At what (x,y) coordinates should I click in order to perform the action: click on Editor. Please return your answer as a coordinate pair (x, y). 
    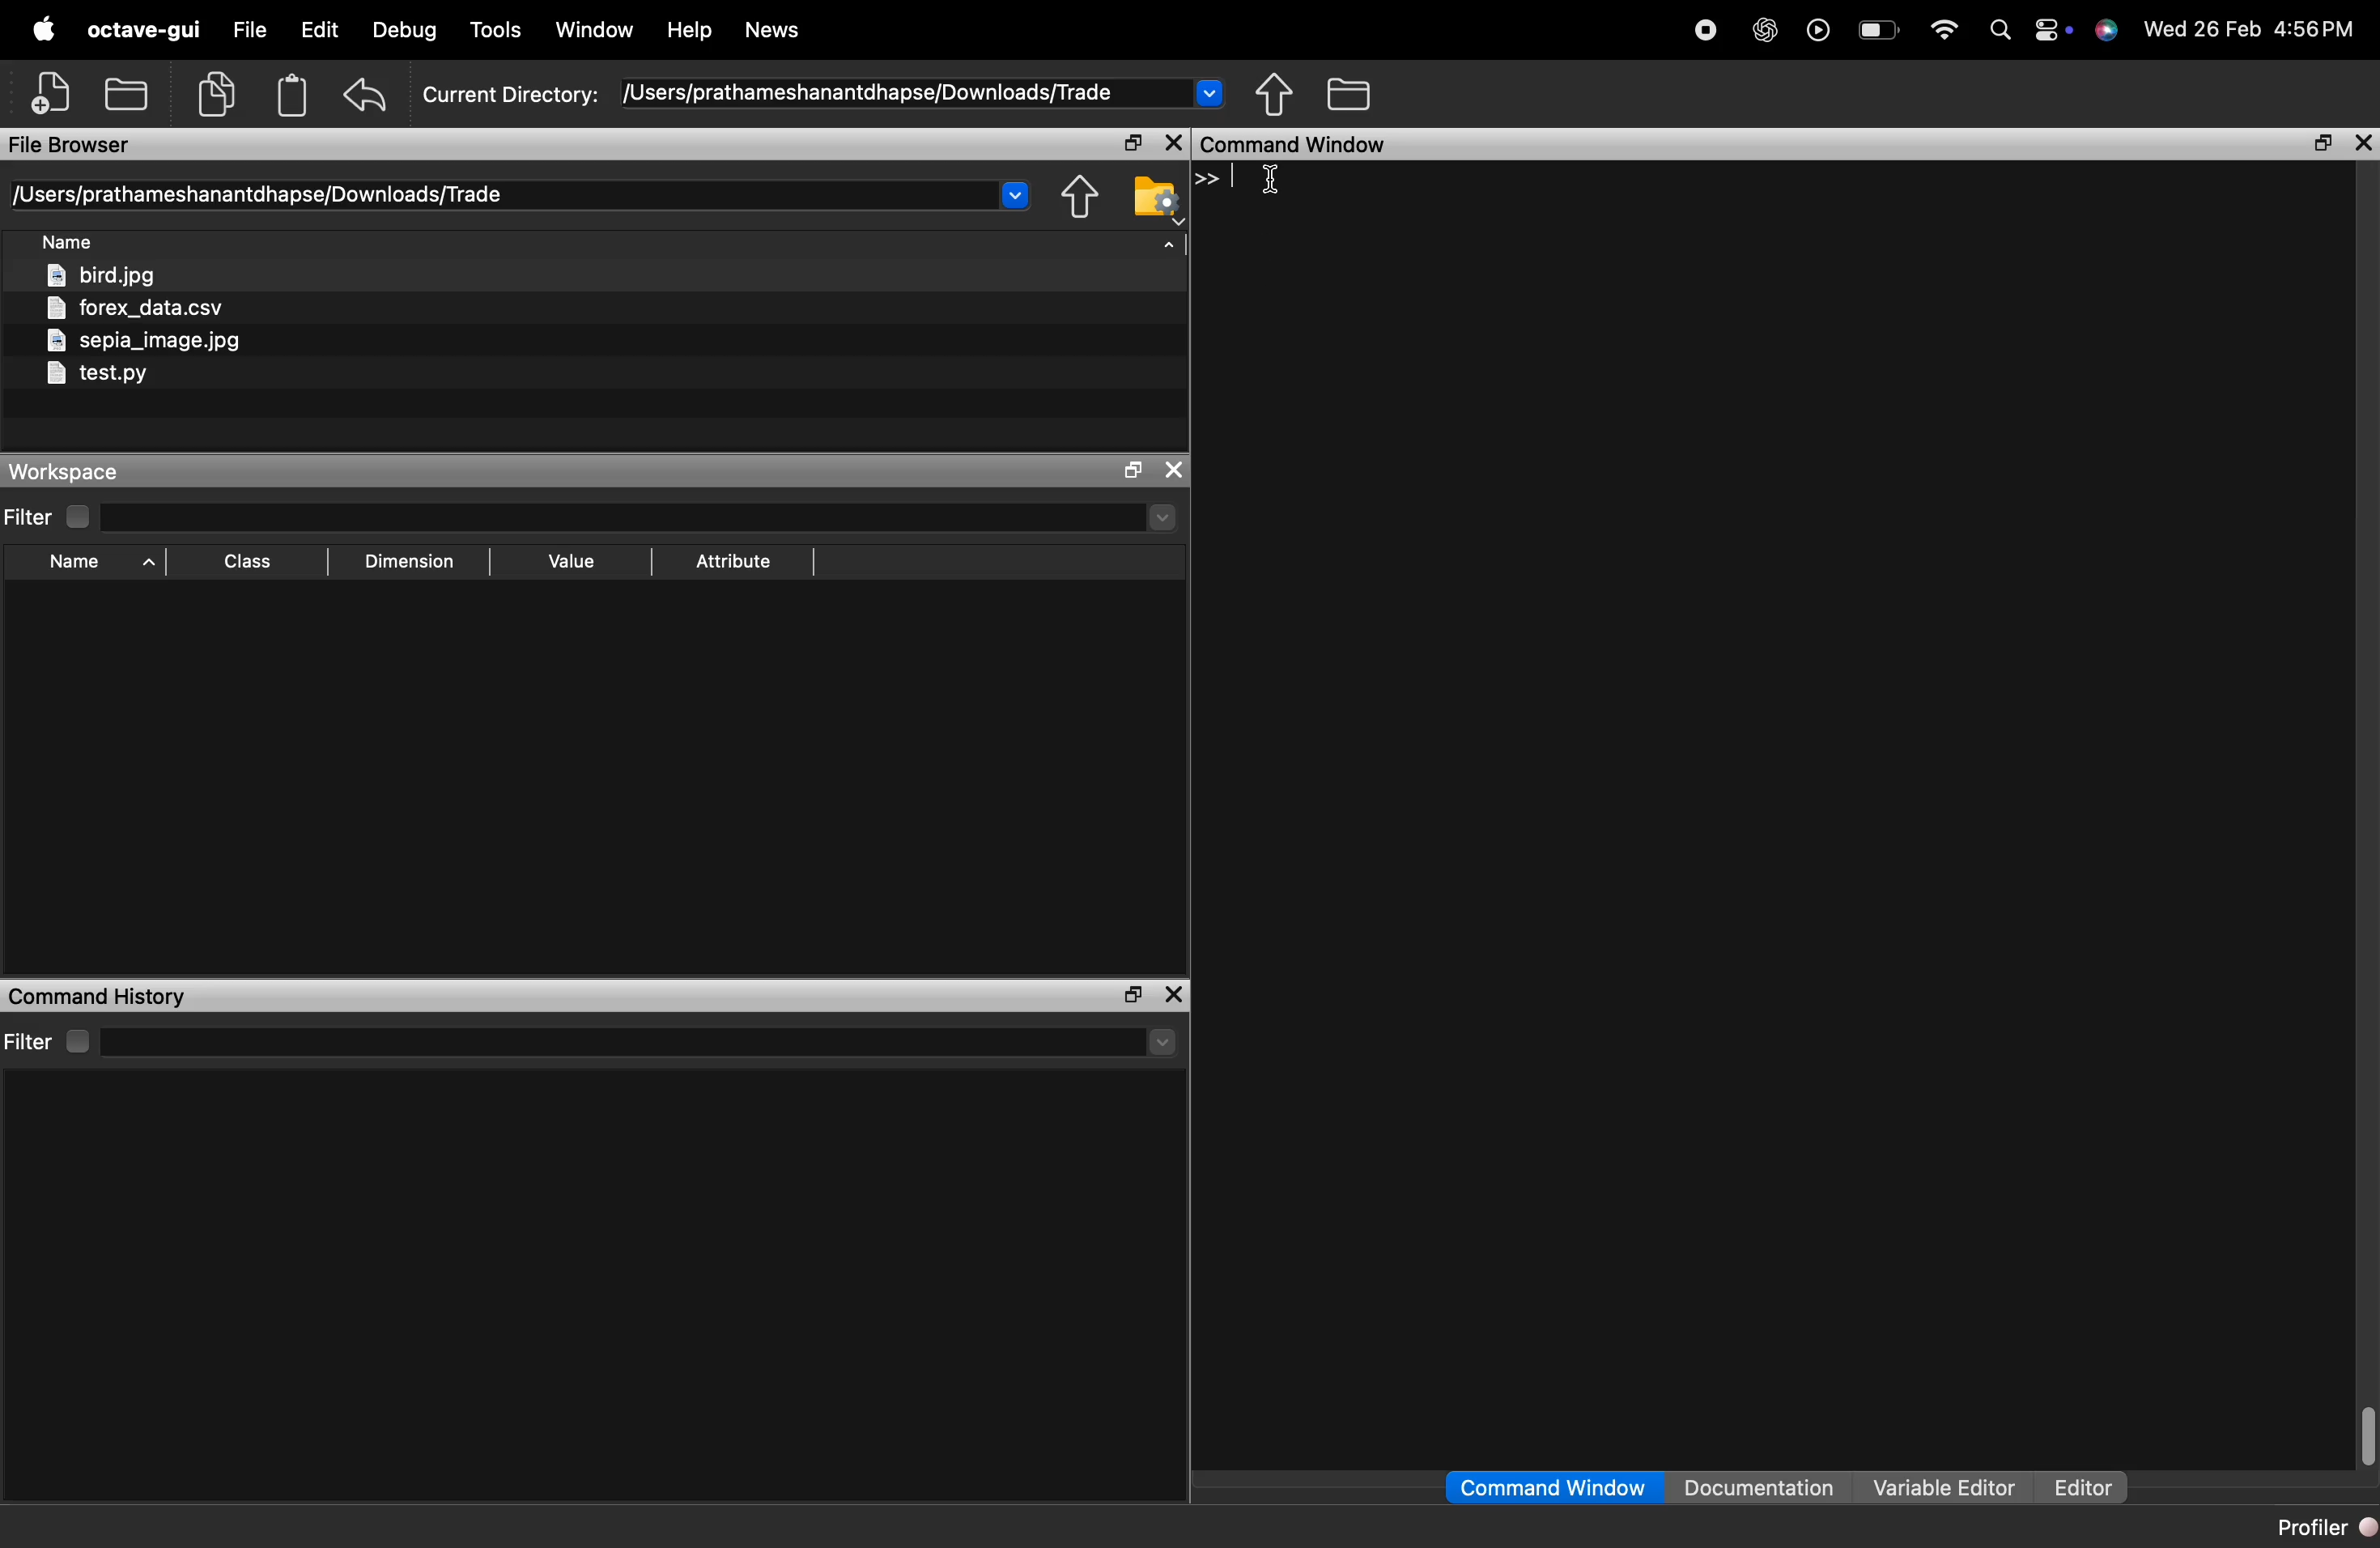
    Looking at the image, I should click on (2083, 1488).